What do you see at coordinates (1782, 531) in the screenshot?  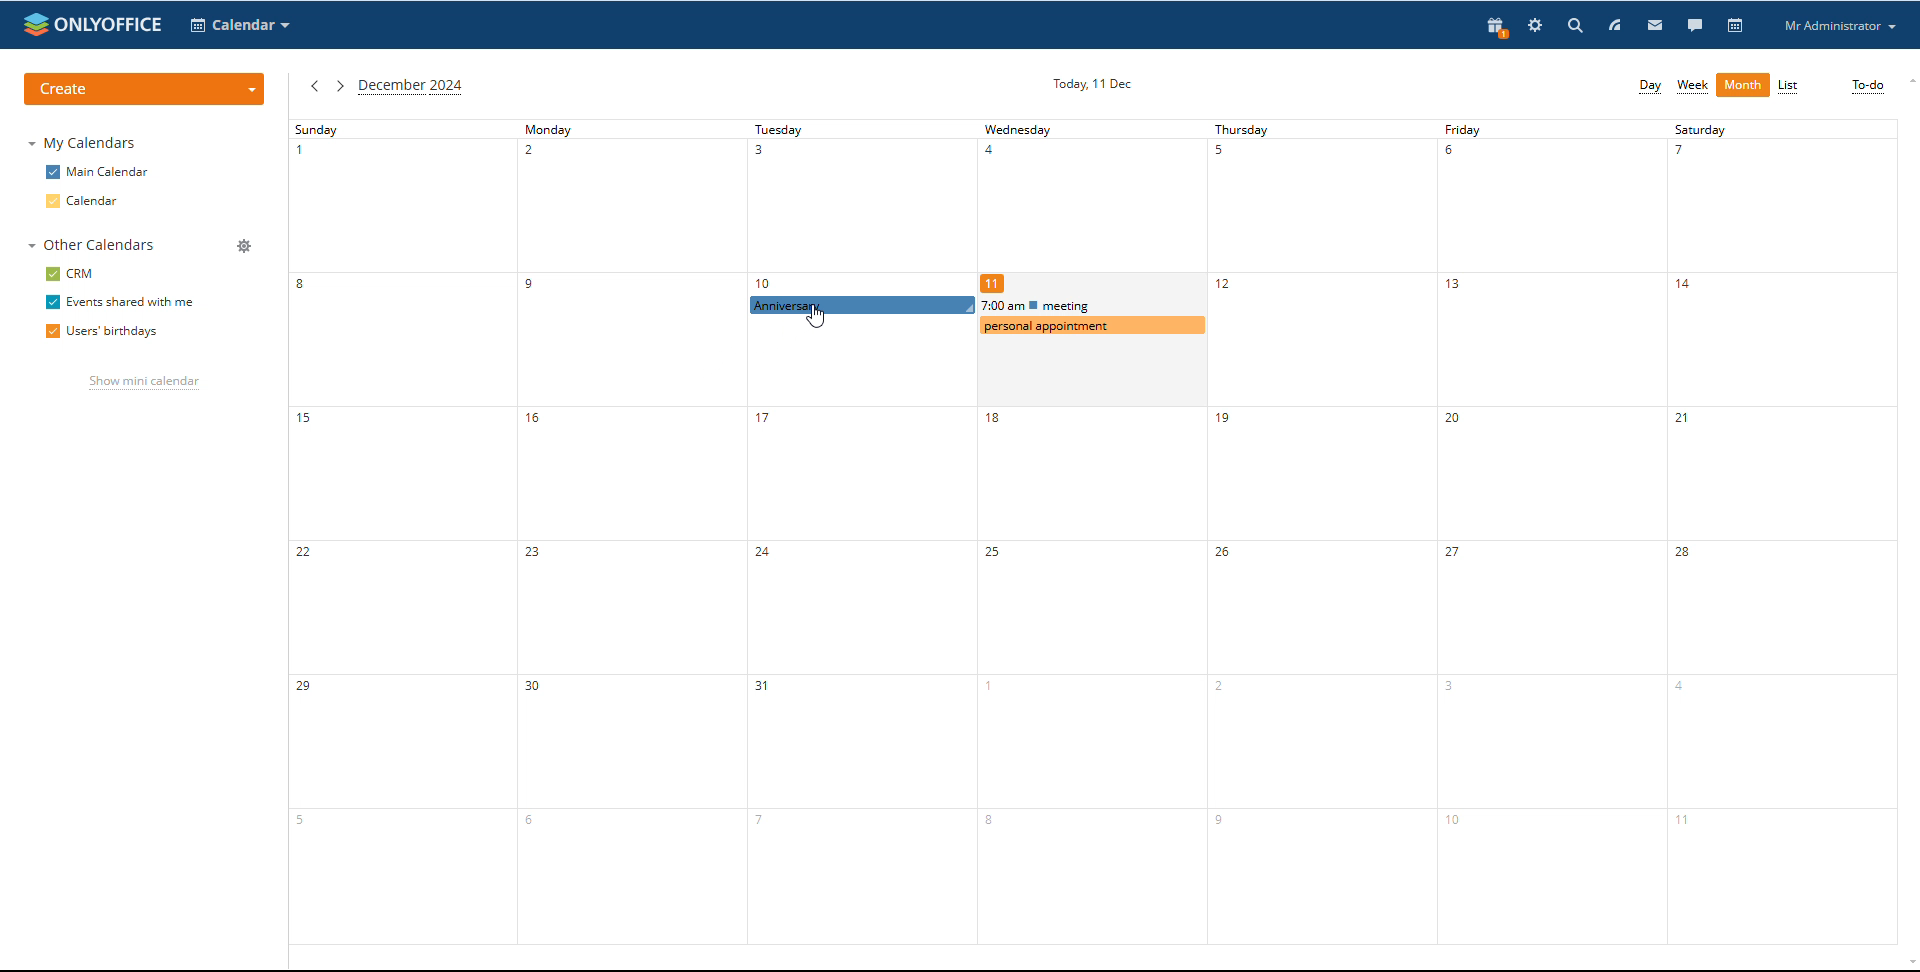 I see `saturday` at bounding box center [1782, 531].